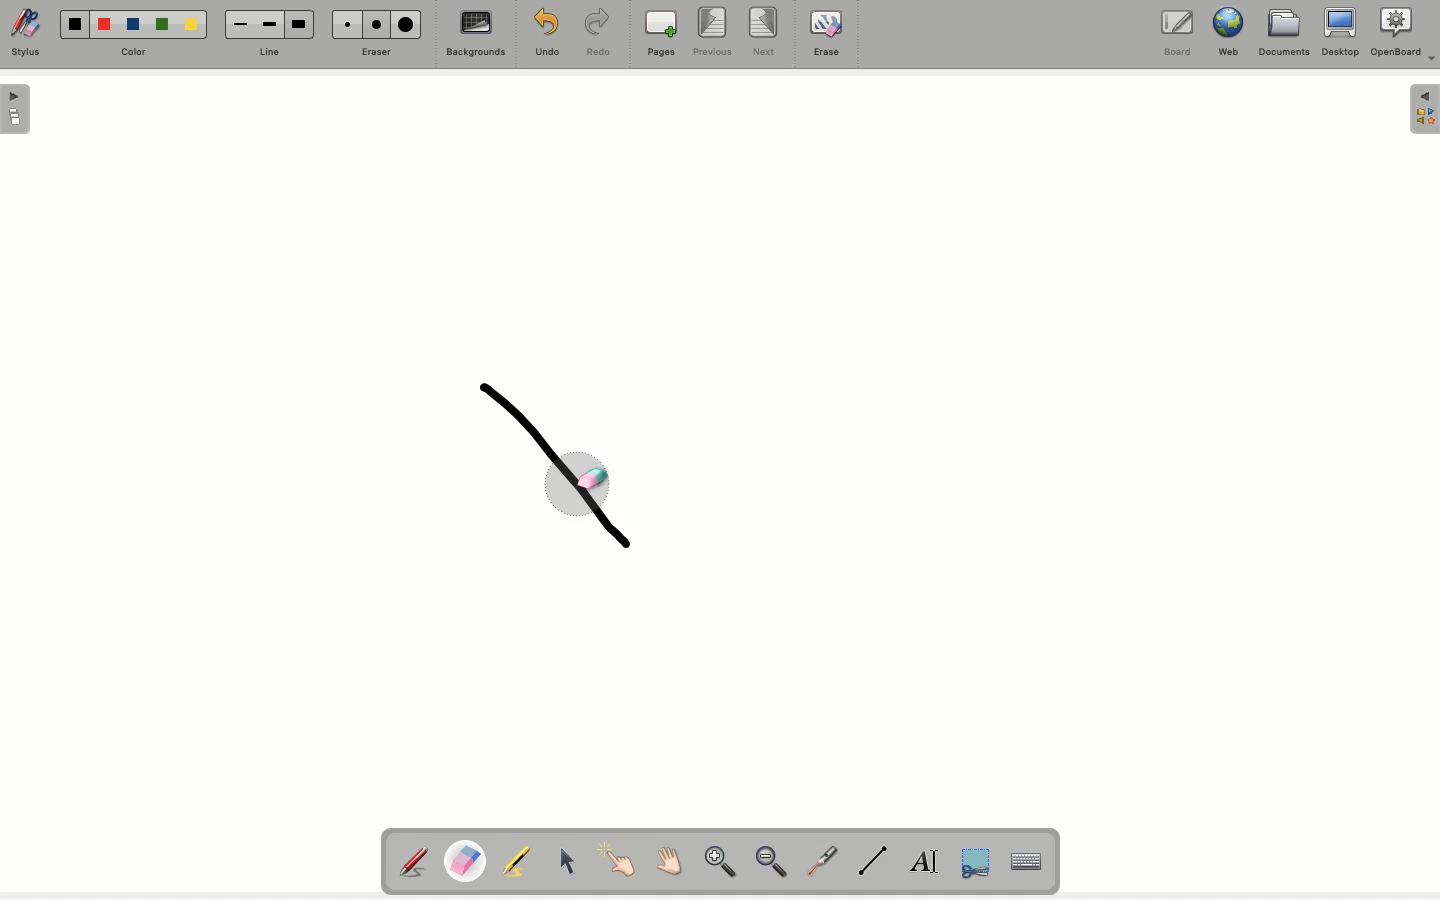 The image size is (1440, 900). What do you see at coordinates (926, 861) in the screenshot?
I see `Text` at bounding box center [926, 861].